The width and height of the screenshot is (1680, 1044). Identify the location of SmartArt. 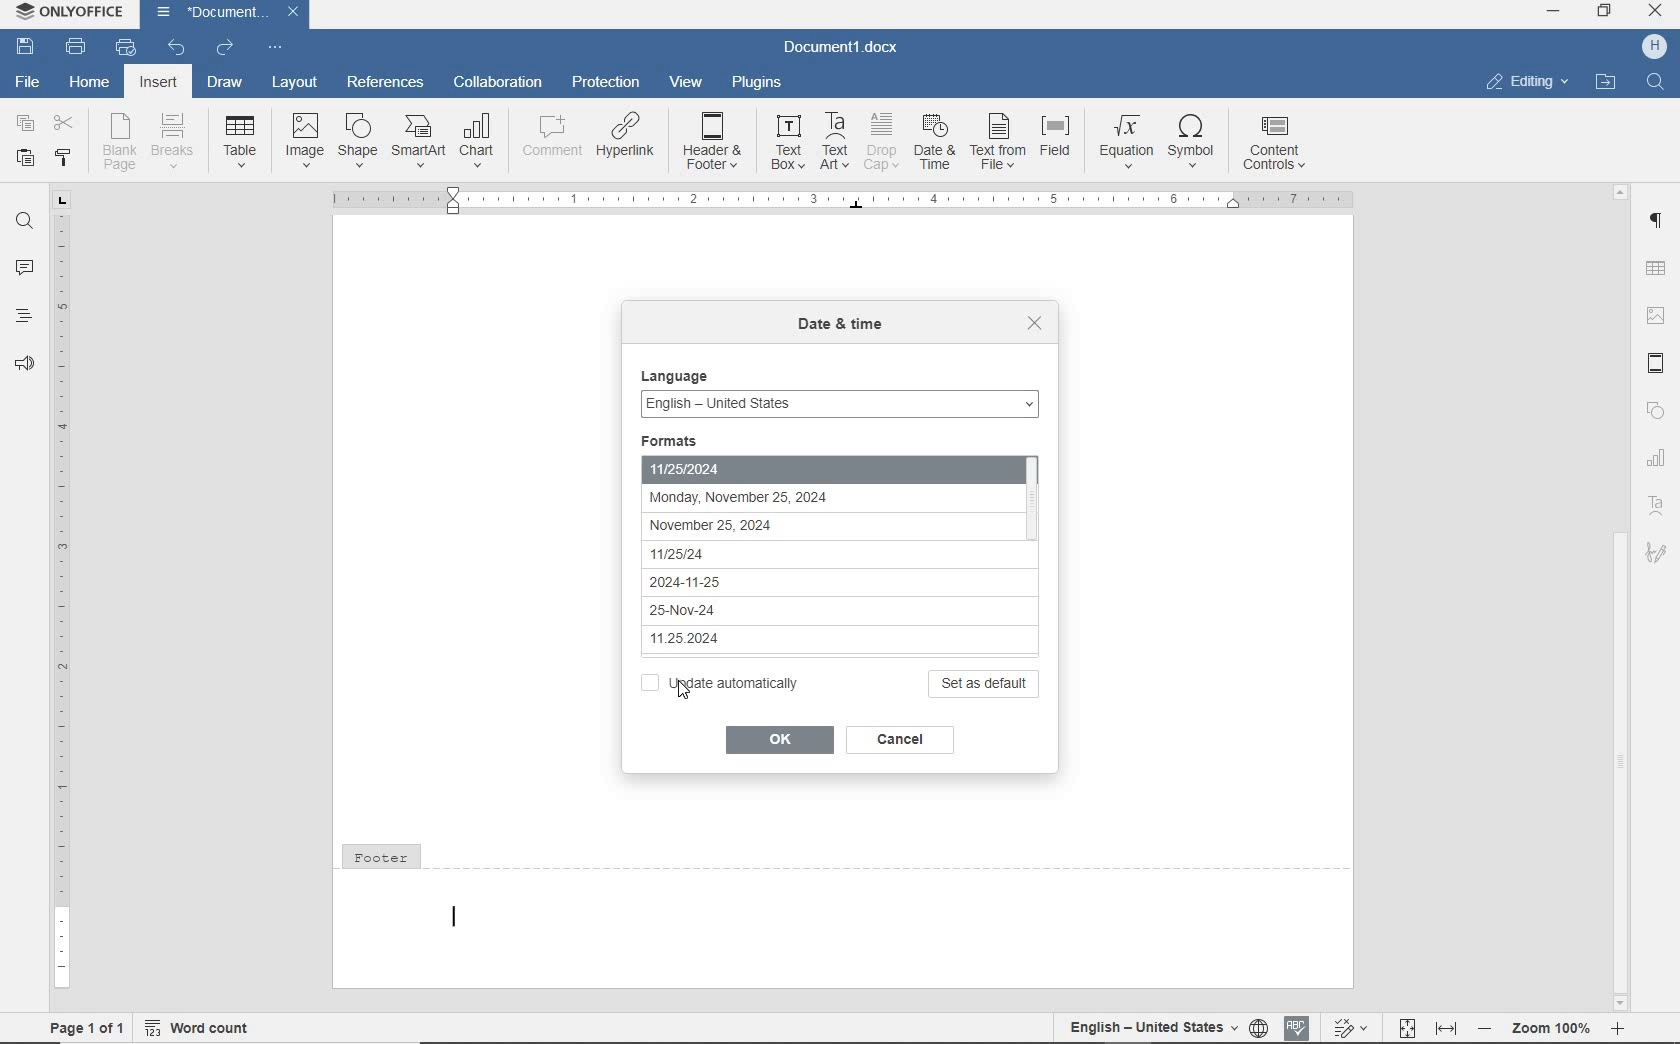
(418, 141).